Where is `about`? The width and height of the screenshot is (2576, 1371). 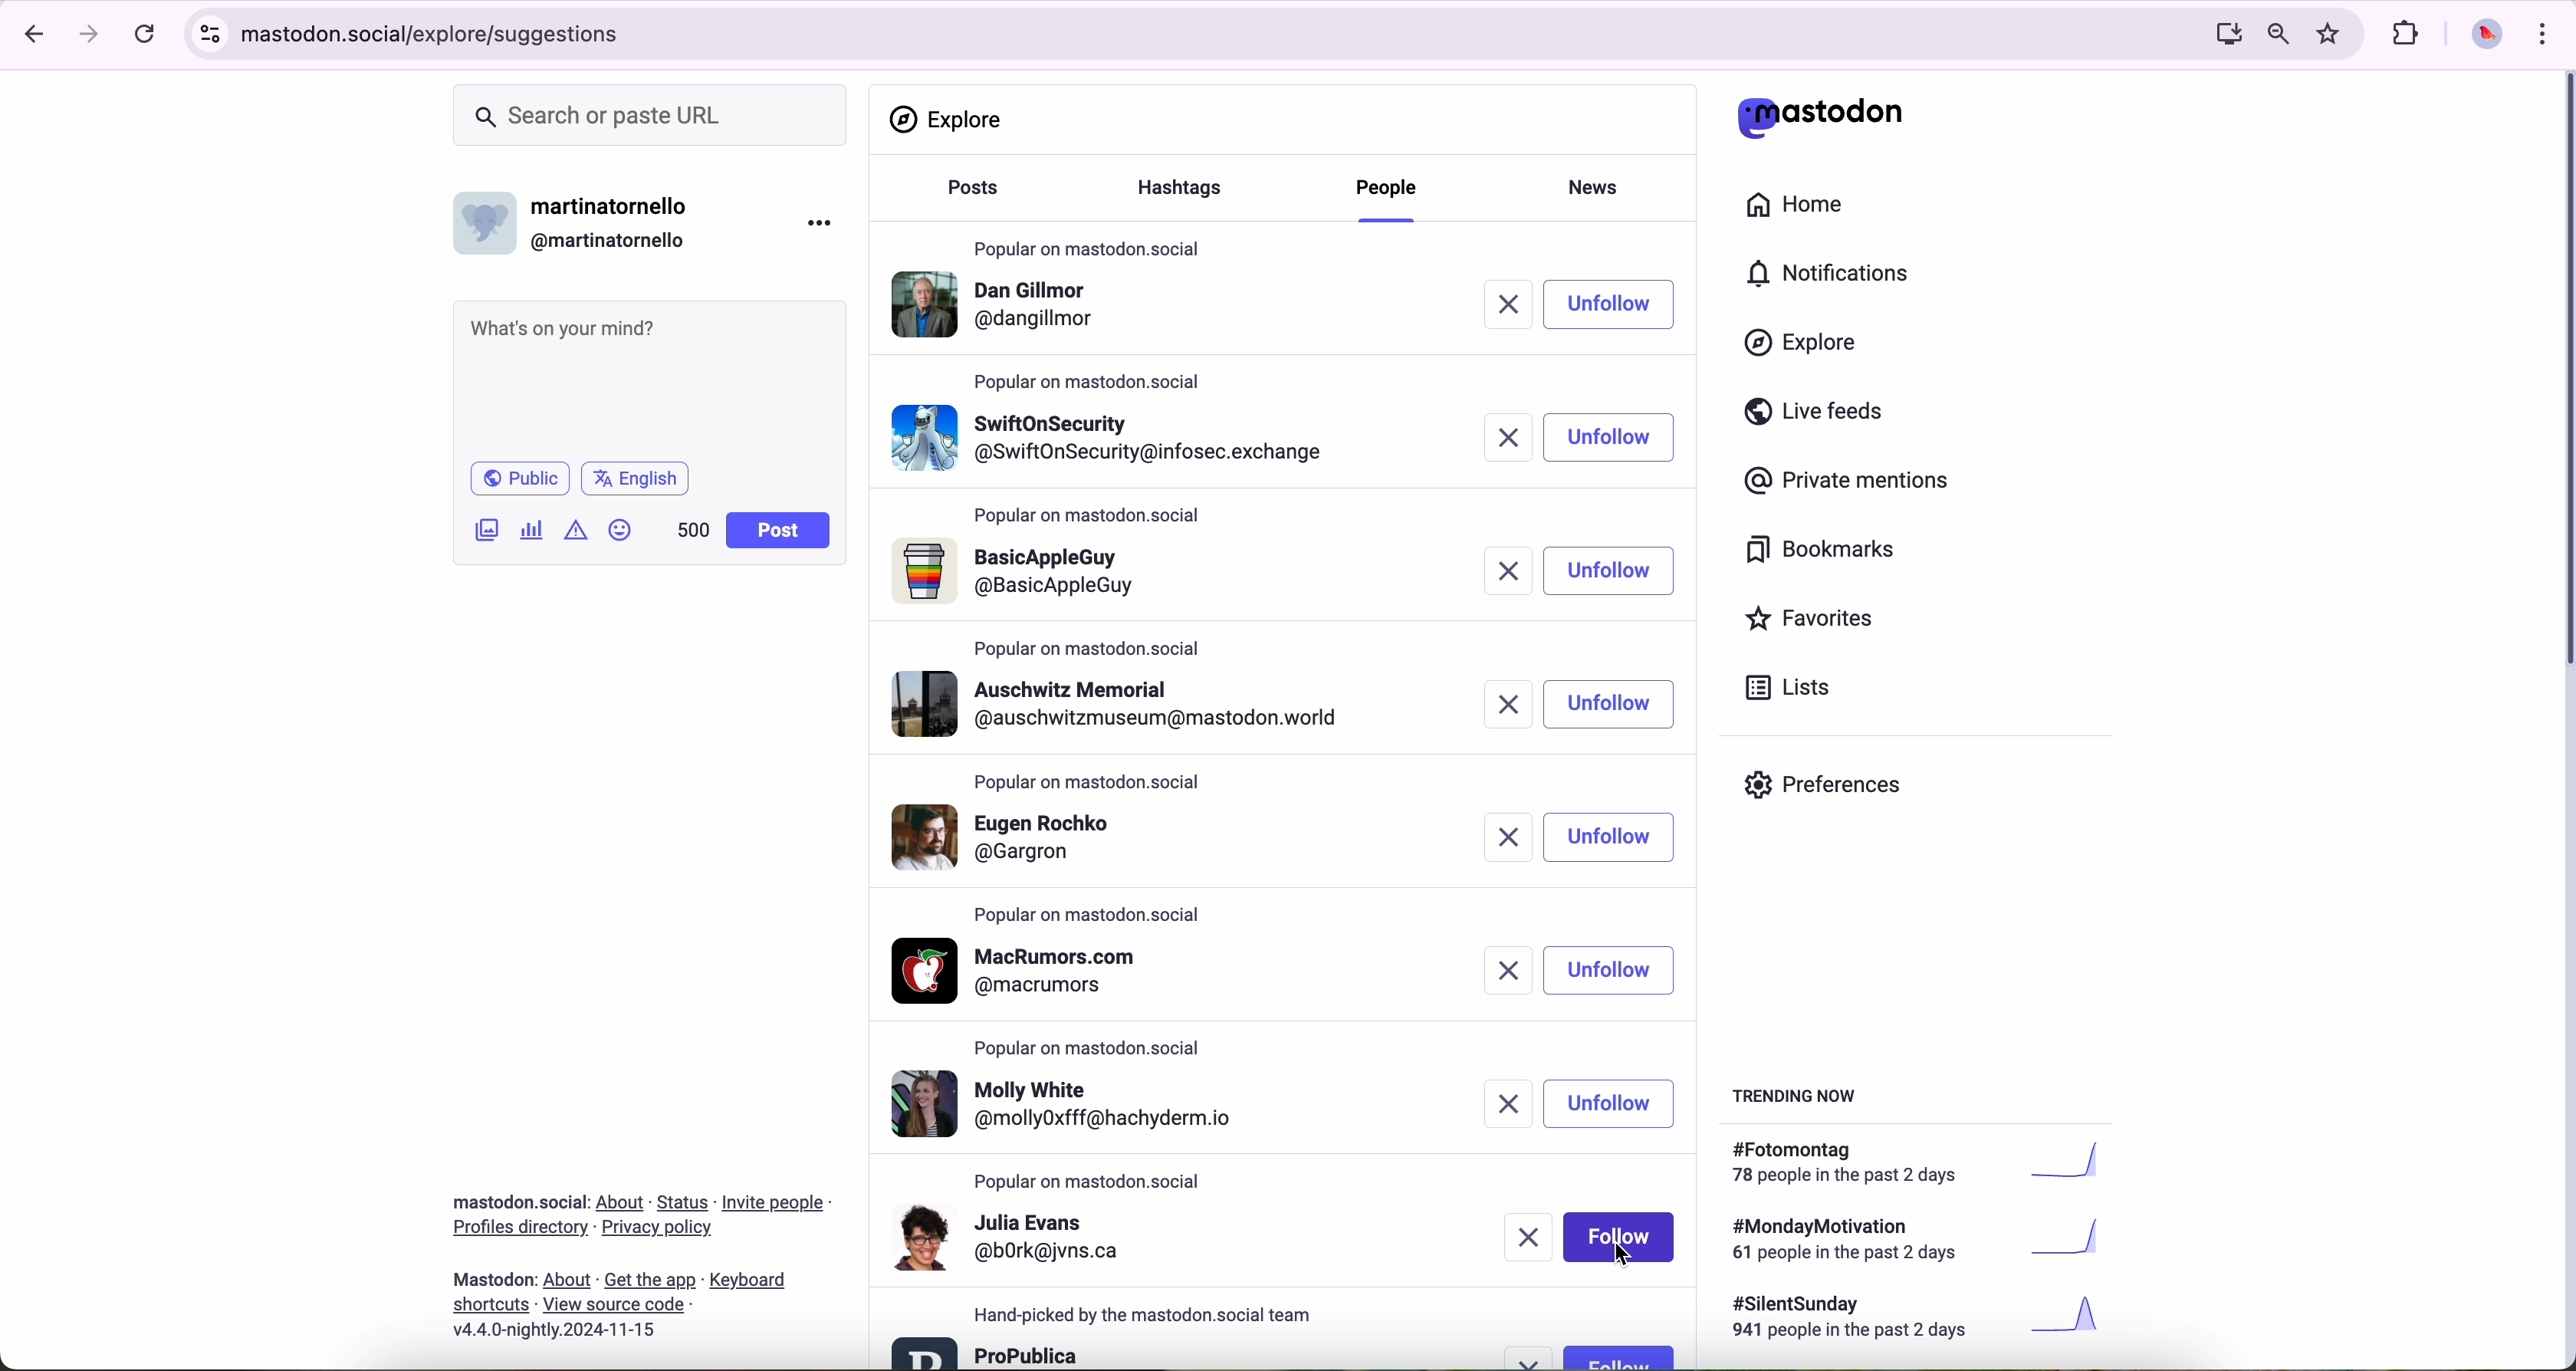 about is located at coordinates (641, 1259).